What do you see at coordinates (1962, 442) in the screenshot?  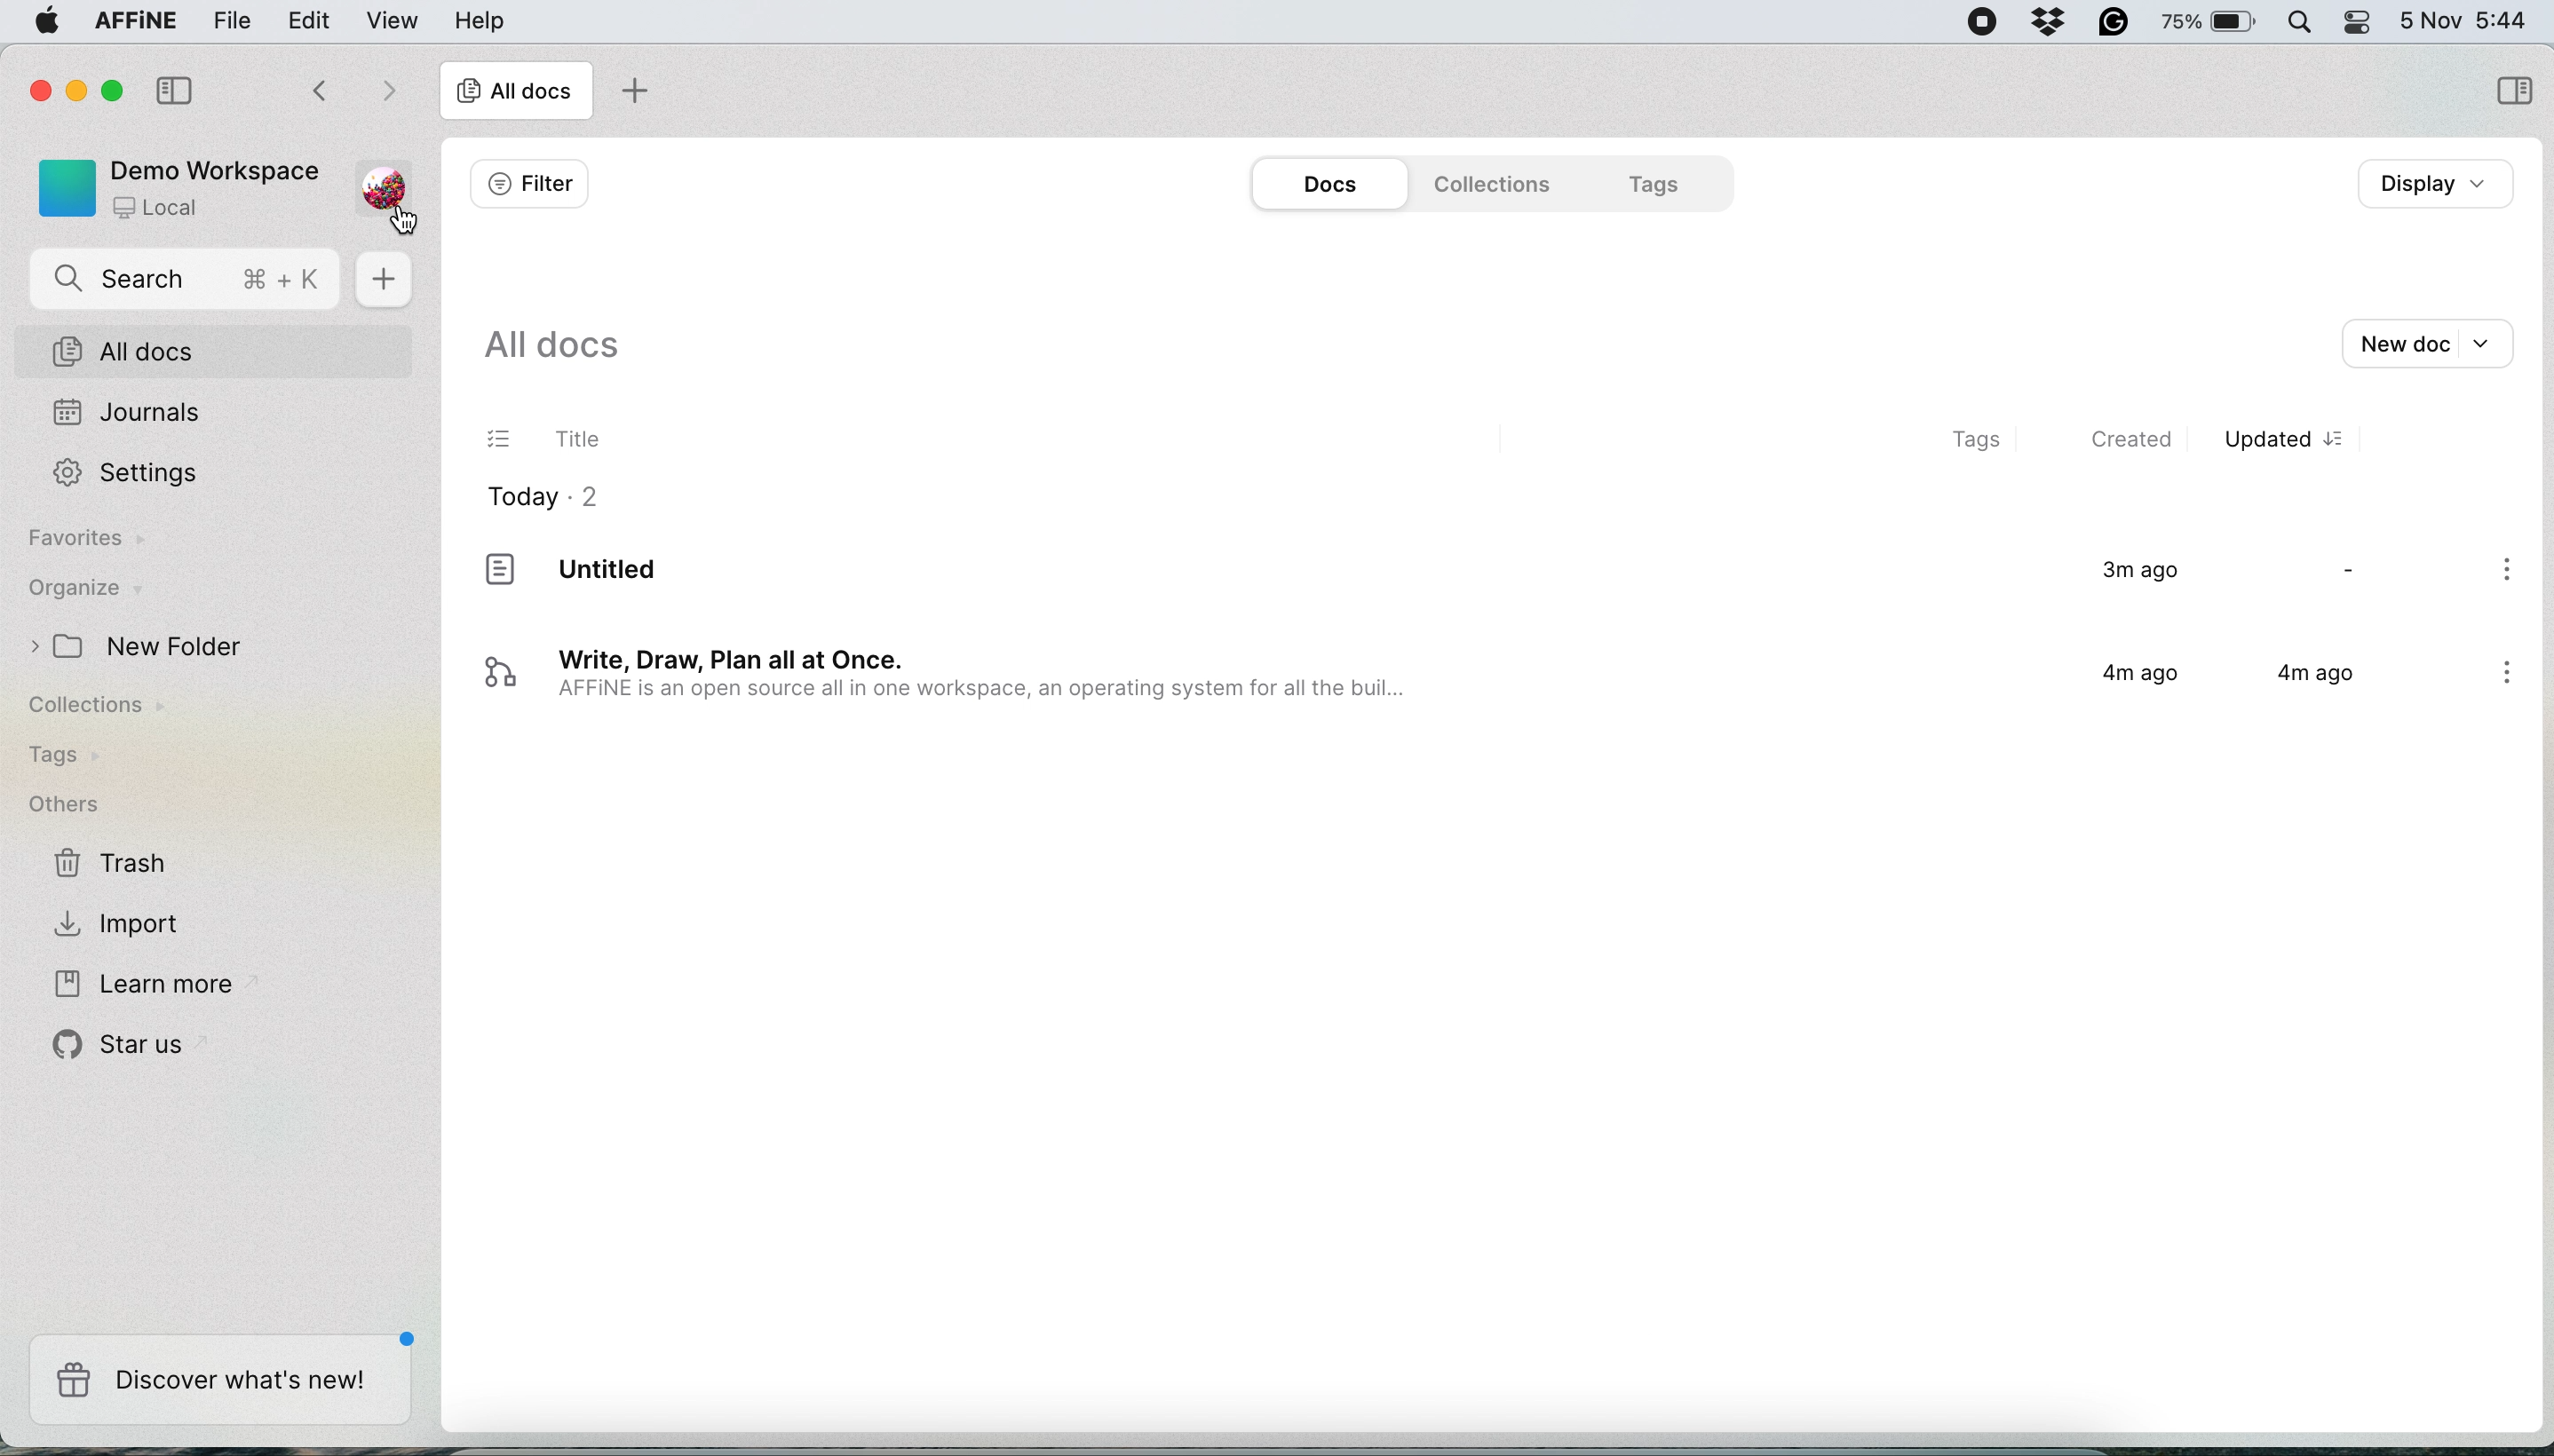 I see `tags` at bounding box center [1962, 442].